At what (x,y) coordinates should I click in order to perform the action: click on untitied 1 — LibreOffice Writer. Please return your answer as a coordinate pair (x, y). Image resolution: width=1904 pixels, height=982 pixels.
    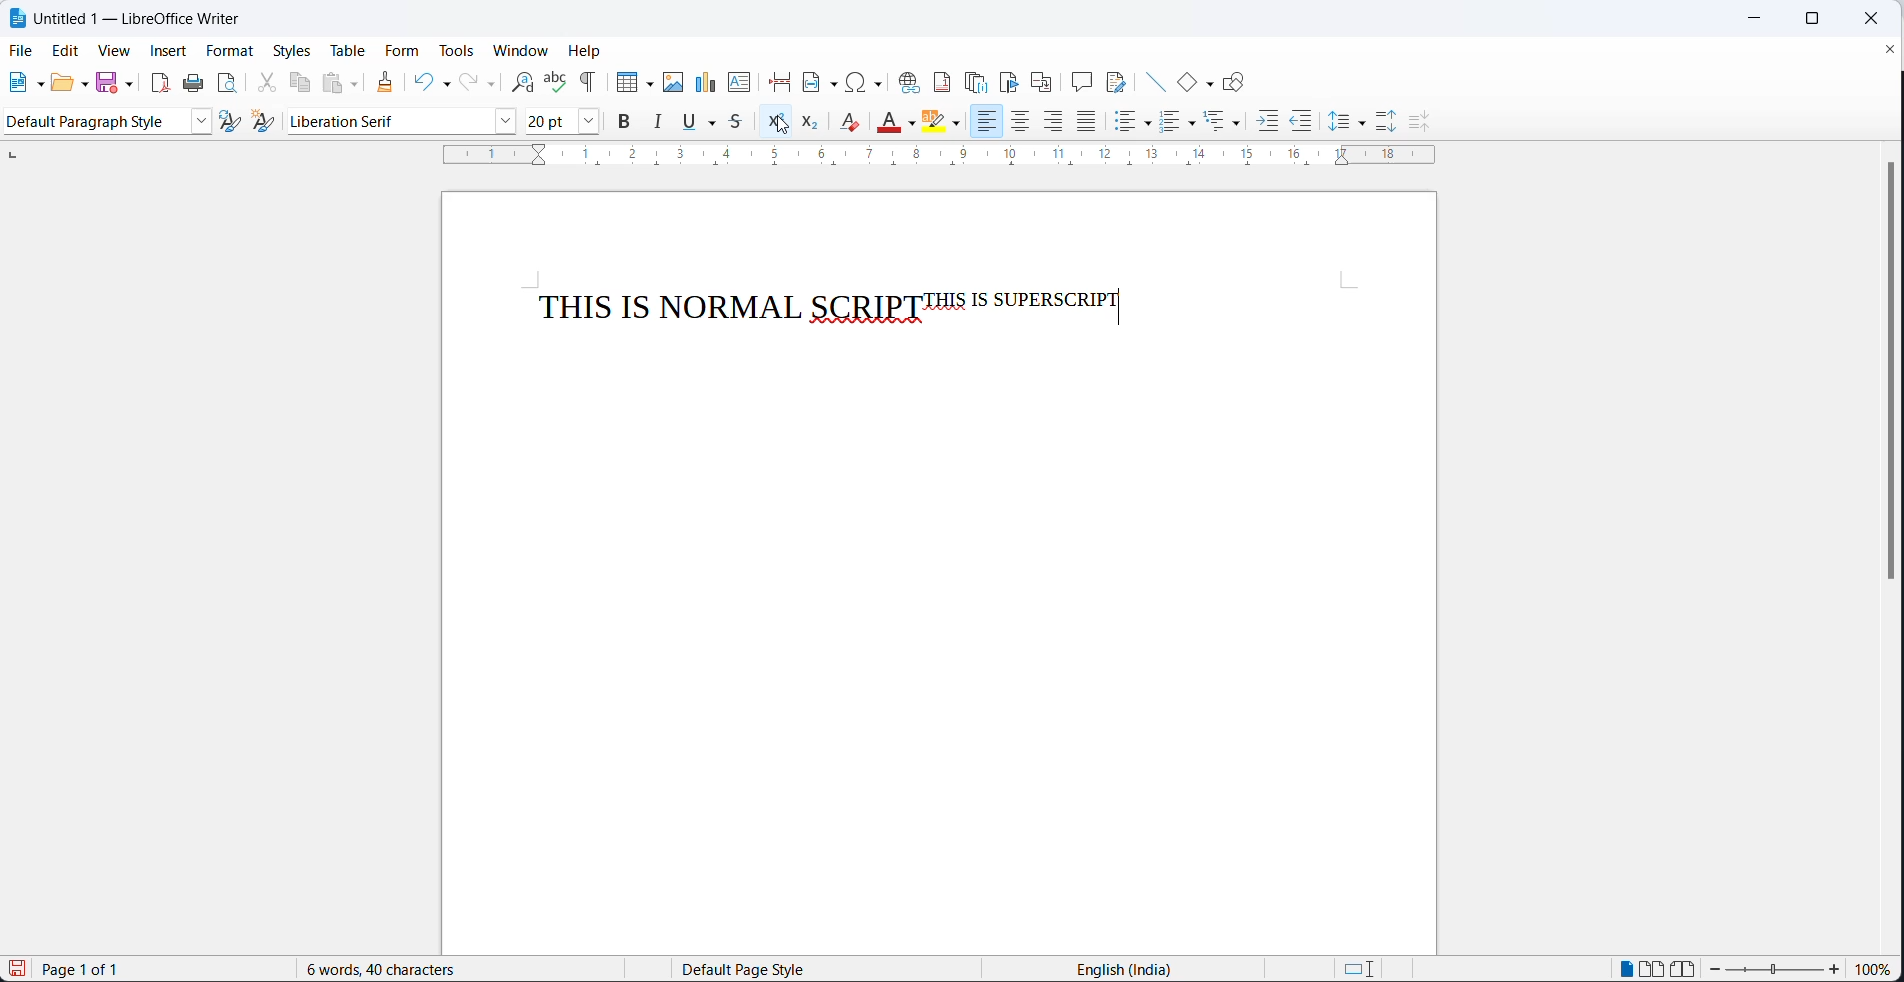
    Looking at the image, I should click on (148, 19).